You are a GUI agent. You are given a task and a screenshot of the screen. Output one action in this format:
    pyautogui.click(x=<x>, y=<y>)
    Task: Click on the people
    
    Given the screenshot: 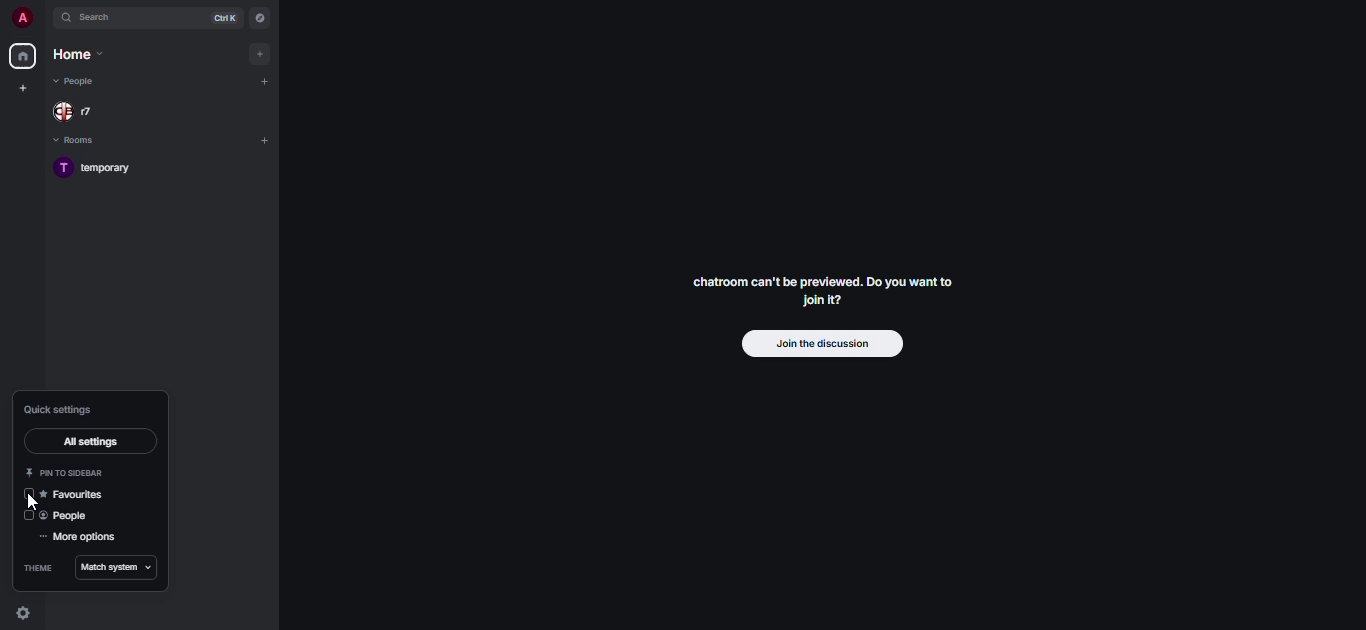 What is the action you would take?
    pyautogui.click(x=80, y=112)
    